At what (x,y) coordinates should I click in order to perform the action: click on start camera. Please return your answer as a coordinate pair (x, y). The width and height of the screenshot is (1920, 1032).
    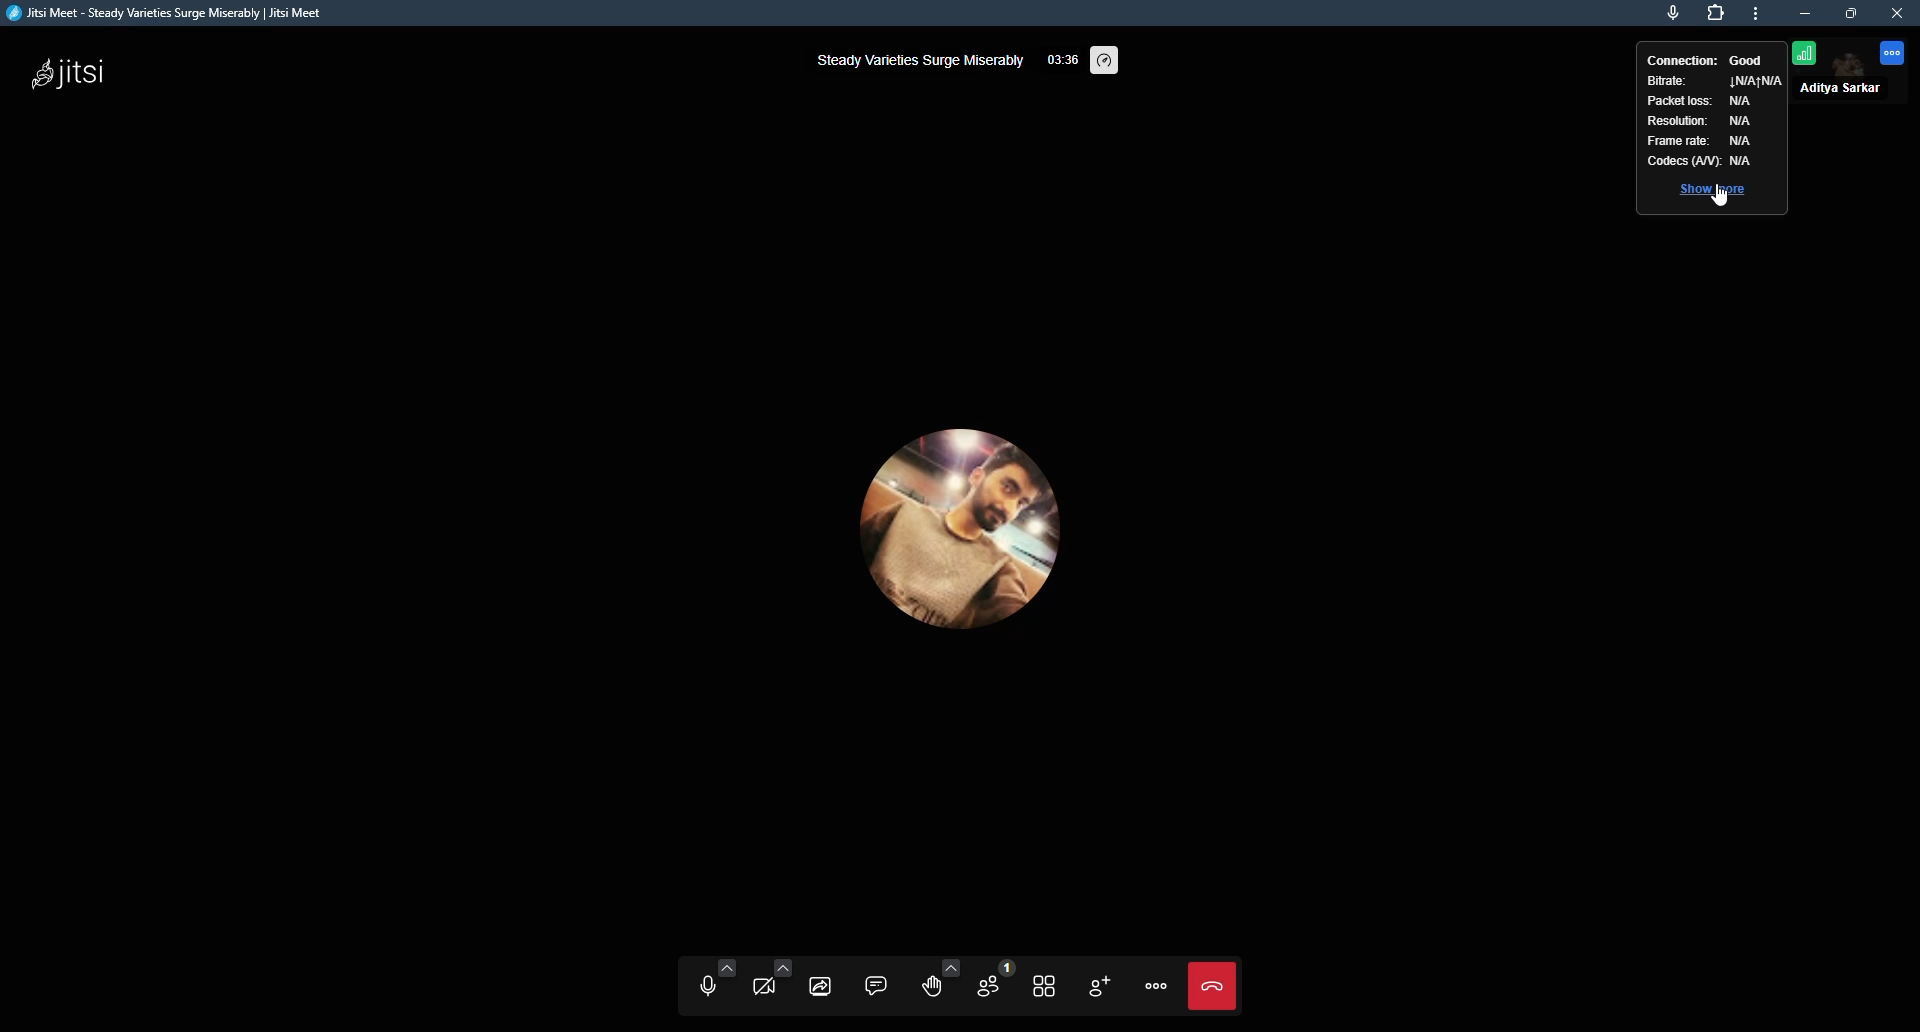
    Looking at the image, I should click on (766, 983).